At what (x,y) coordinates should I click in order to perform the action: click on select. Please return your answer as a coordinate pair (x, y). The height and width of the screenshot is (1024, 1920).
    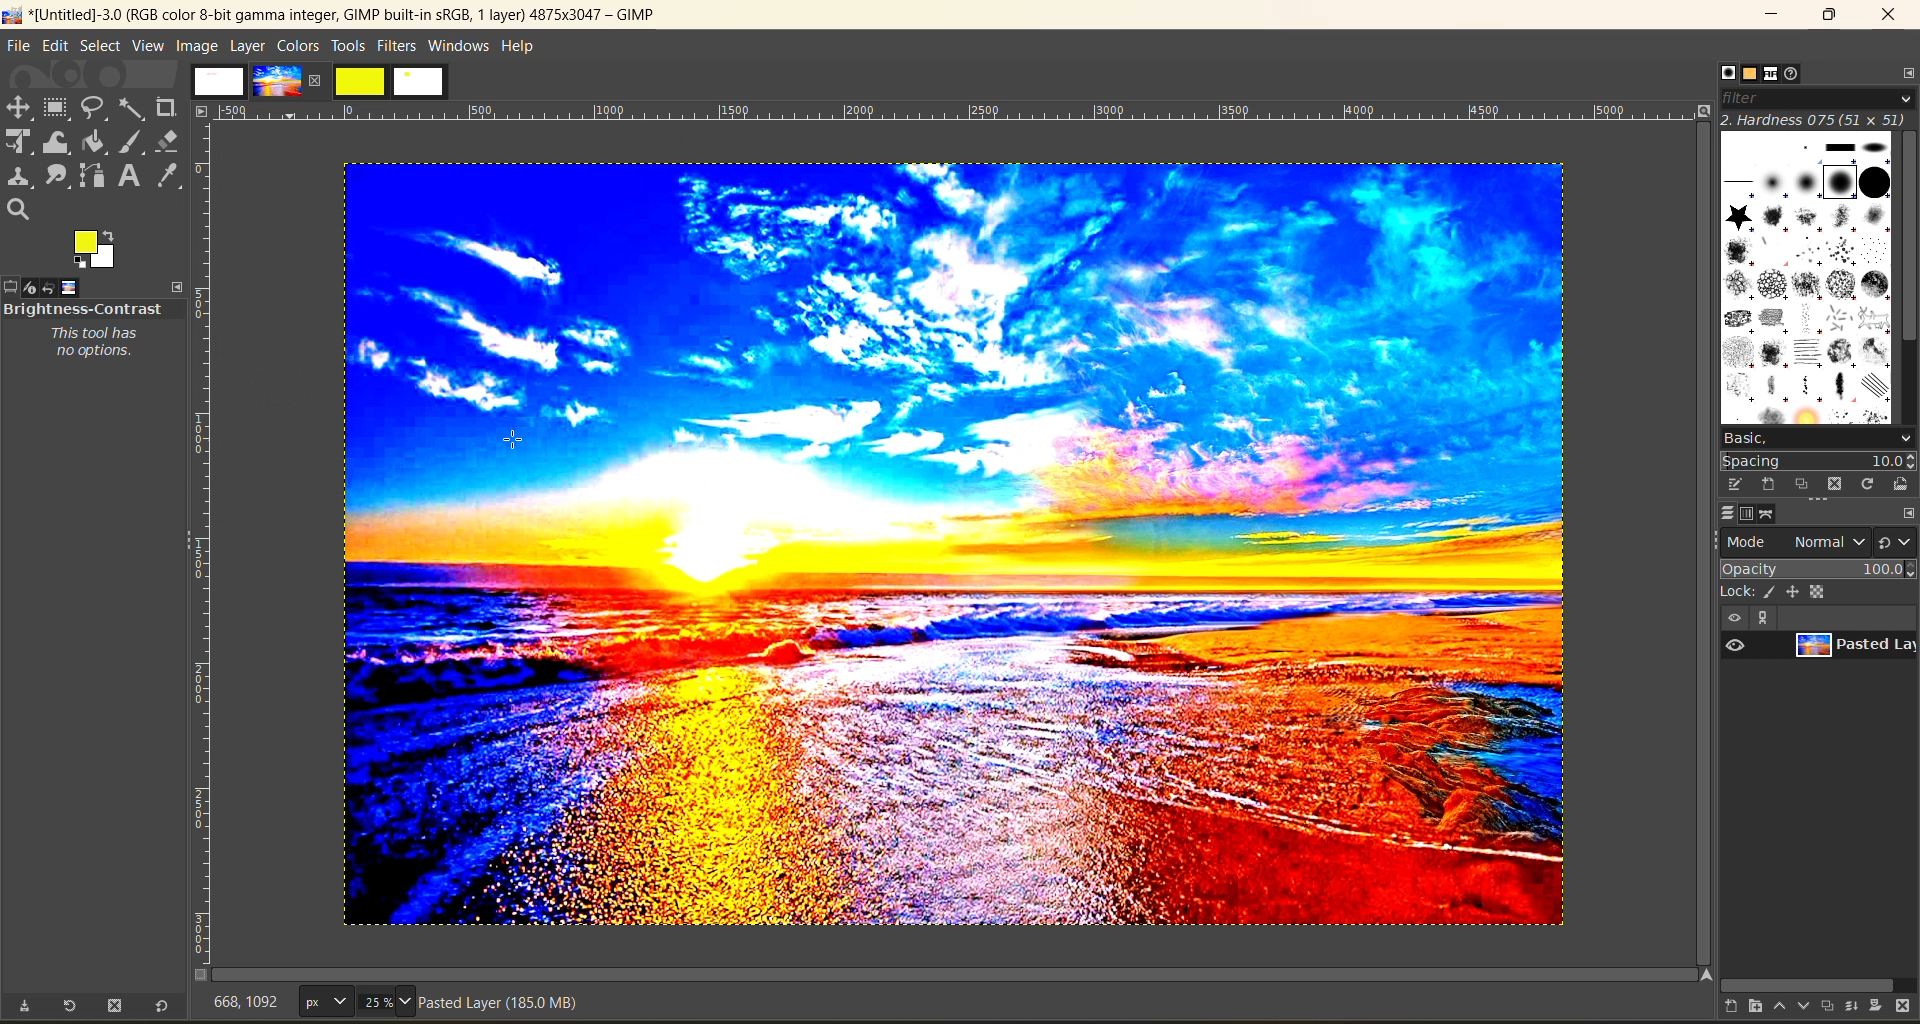
    Looking at the image, I should click on (103, 47).